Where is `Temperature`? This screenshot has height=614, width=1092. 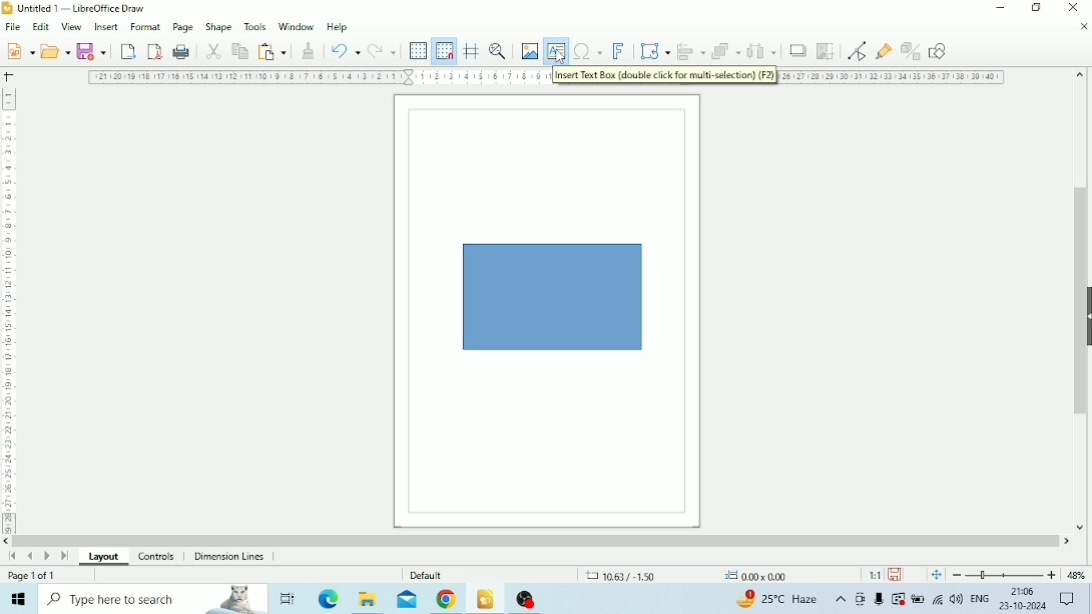
Temperature is located at coordinates (779, 598).